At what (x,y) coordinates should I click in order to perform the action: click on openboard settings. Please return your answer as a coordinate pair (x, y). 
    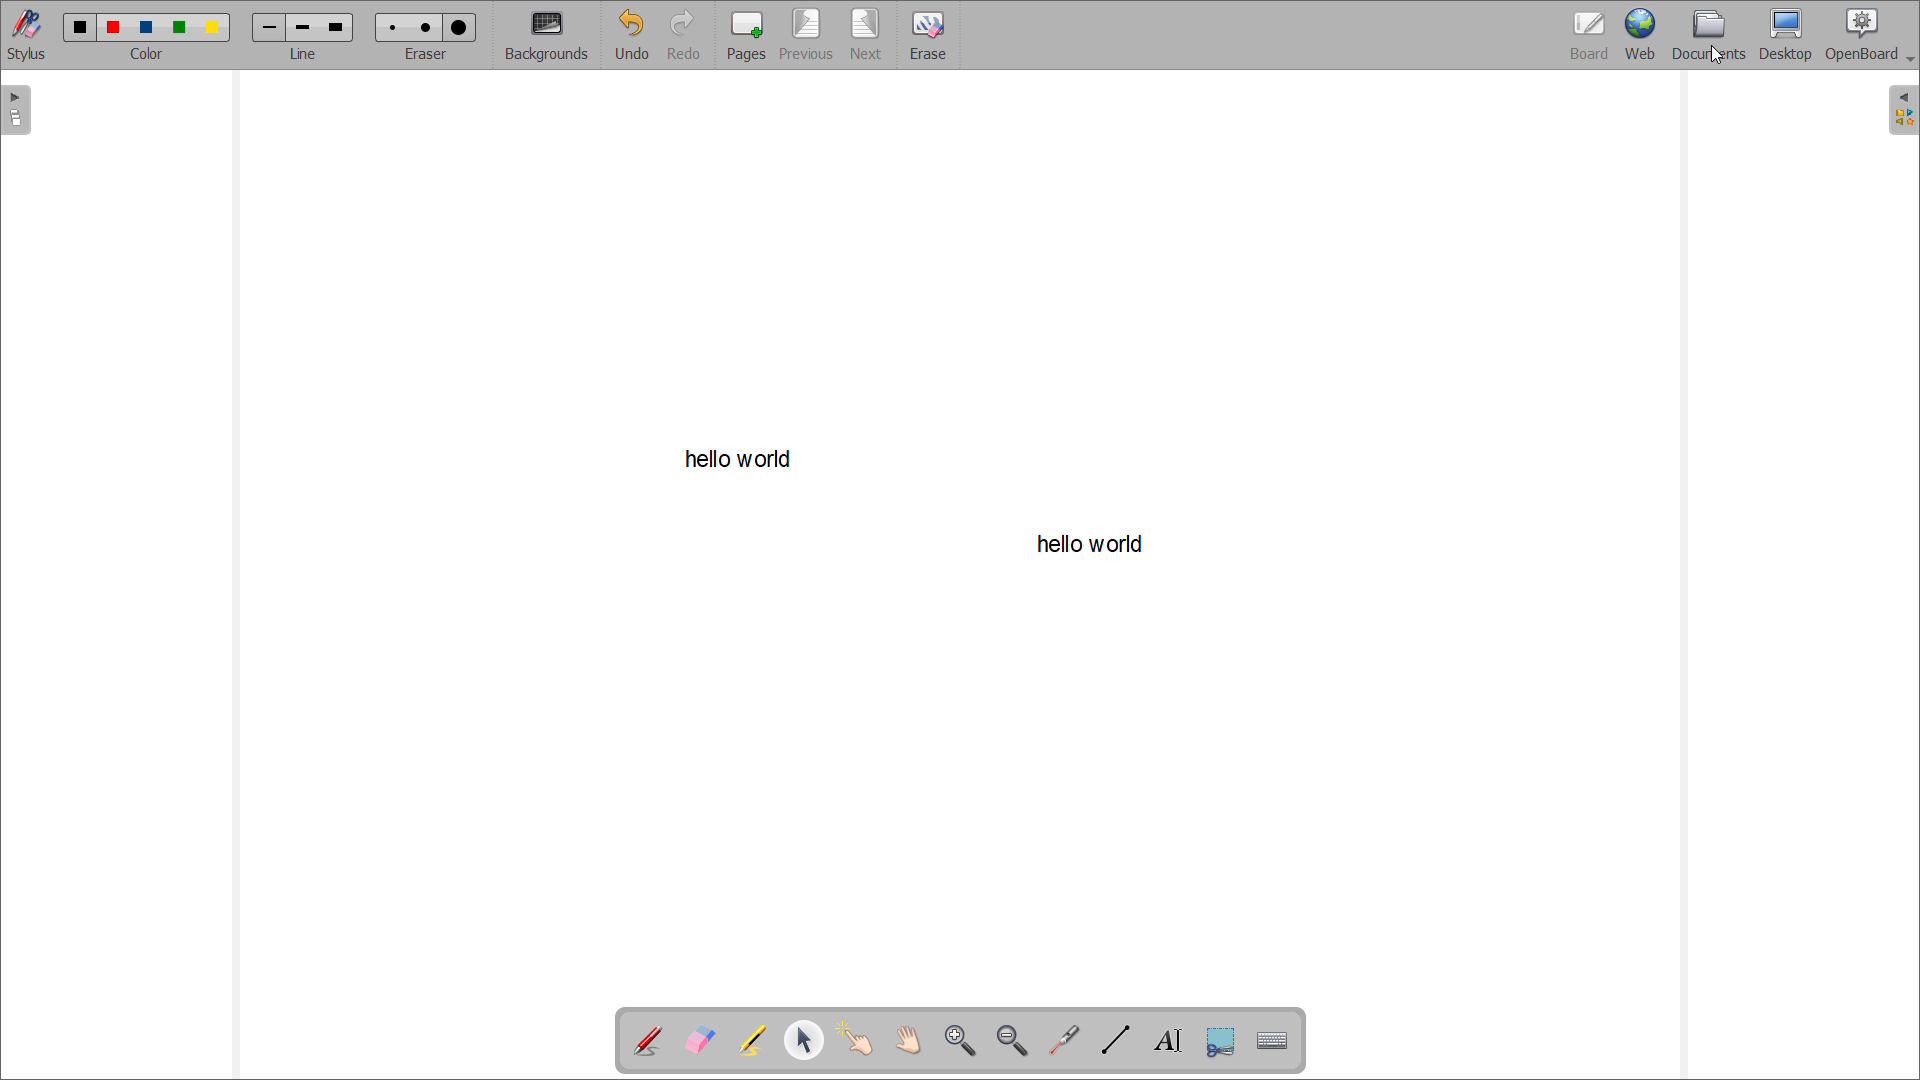
    Looking at the image, I should click on (1870, 35).